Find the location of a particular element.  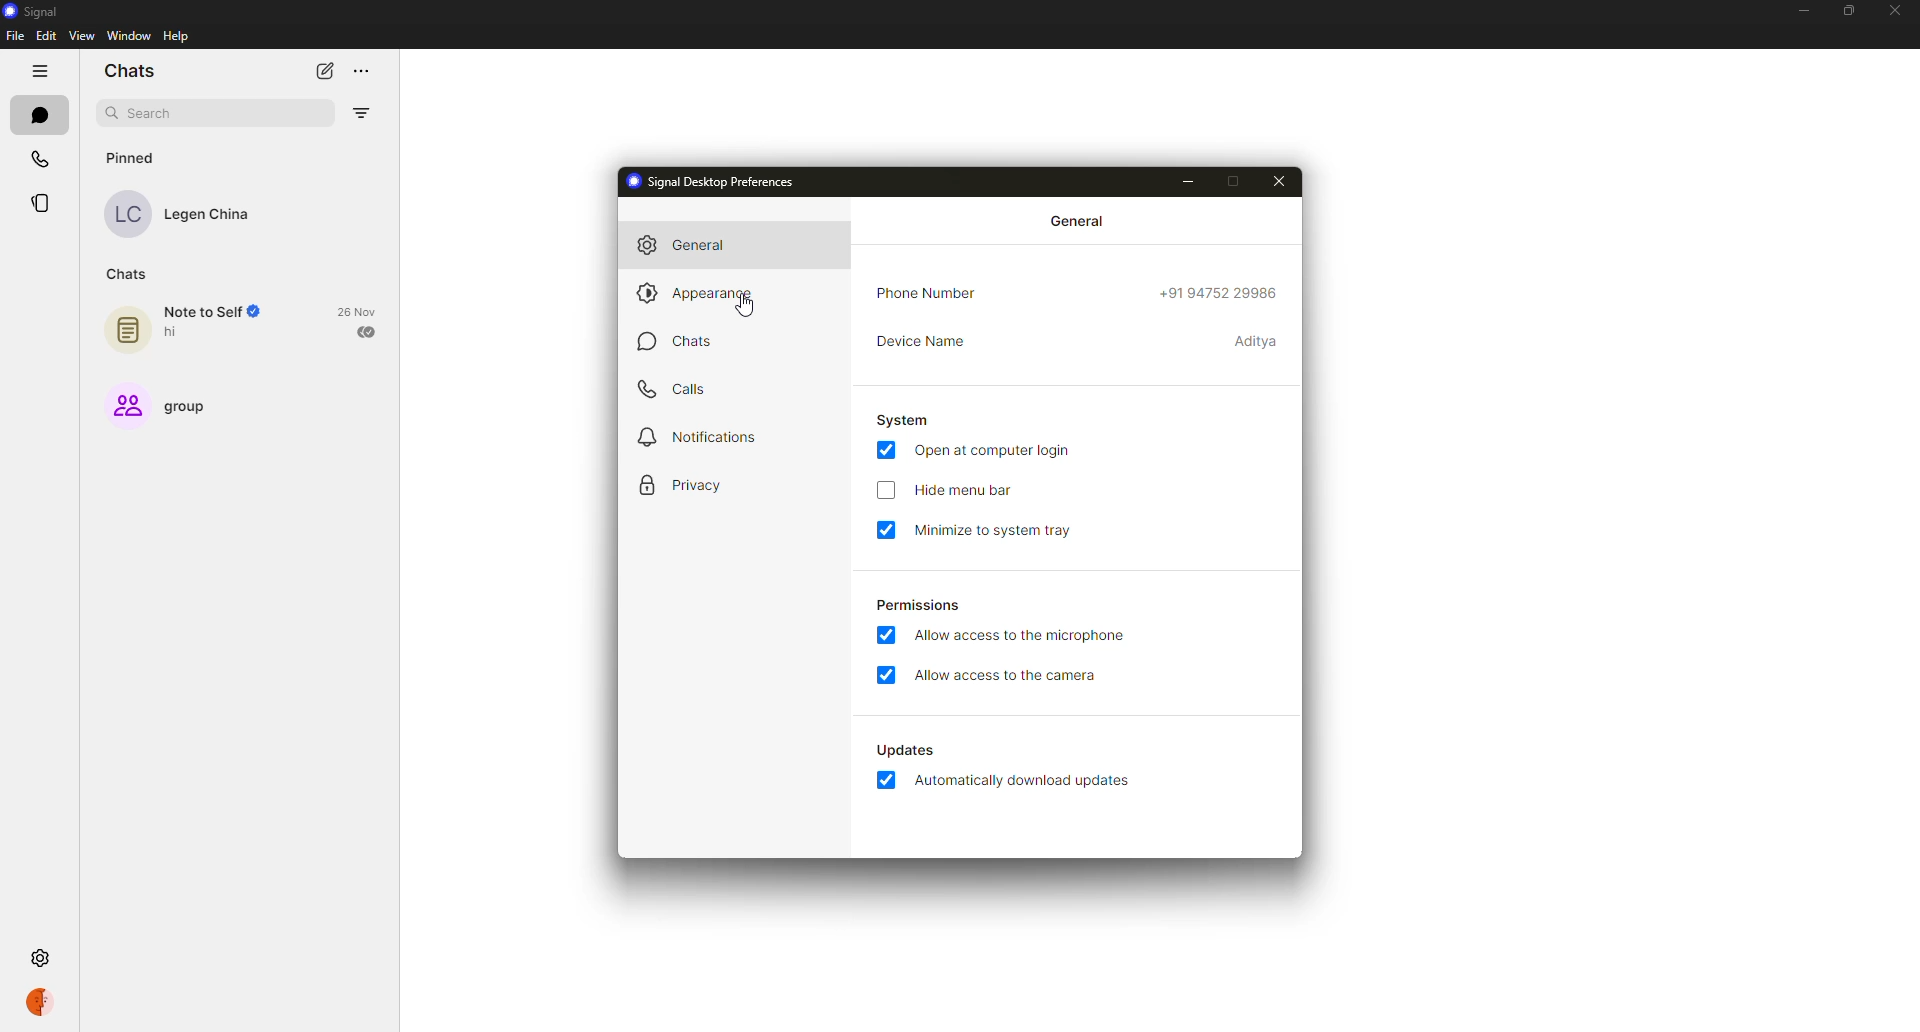

cursor is located at coordinates (752, 307).